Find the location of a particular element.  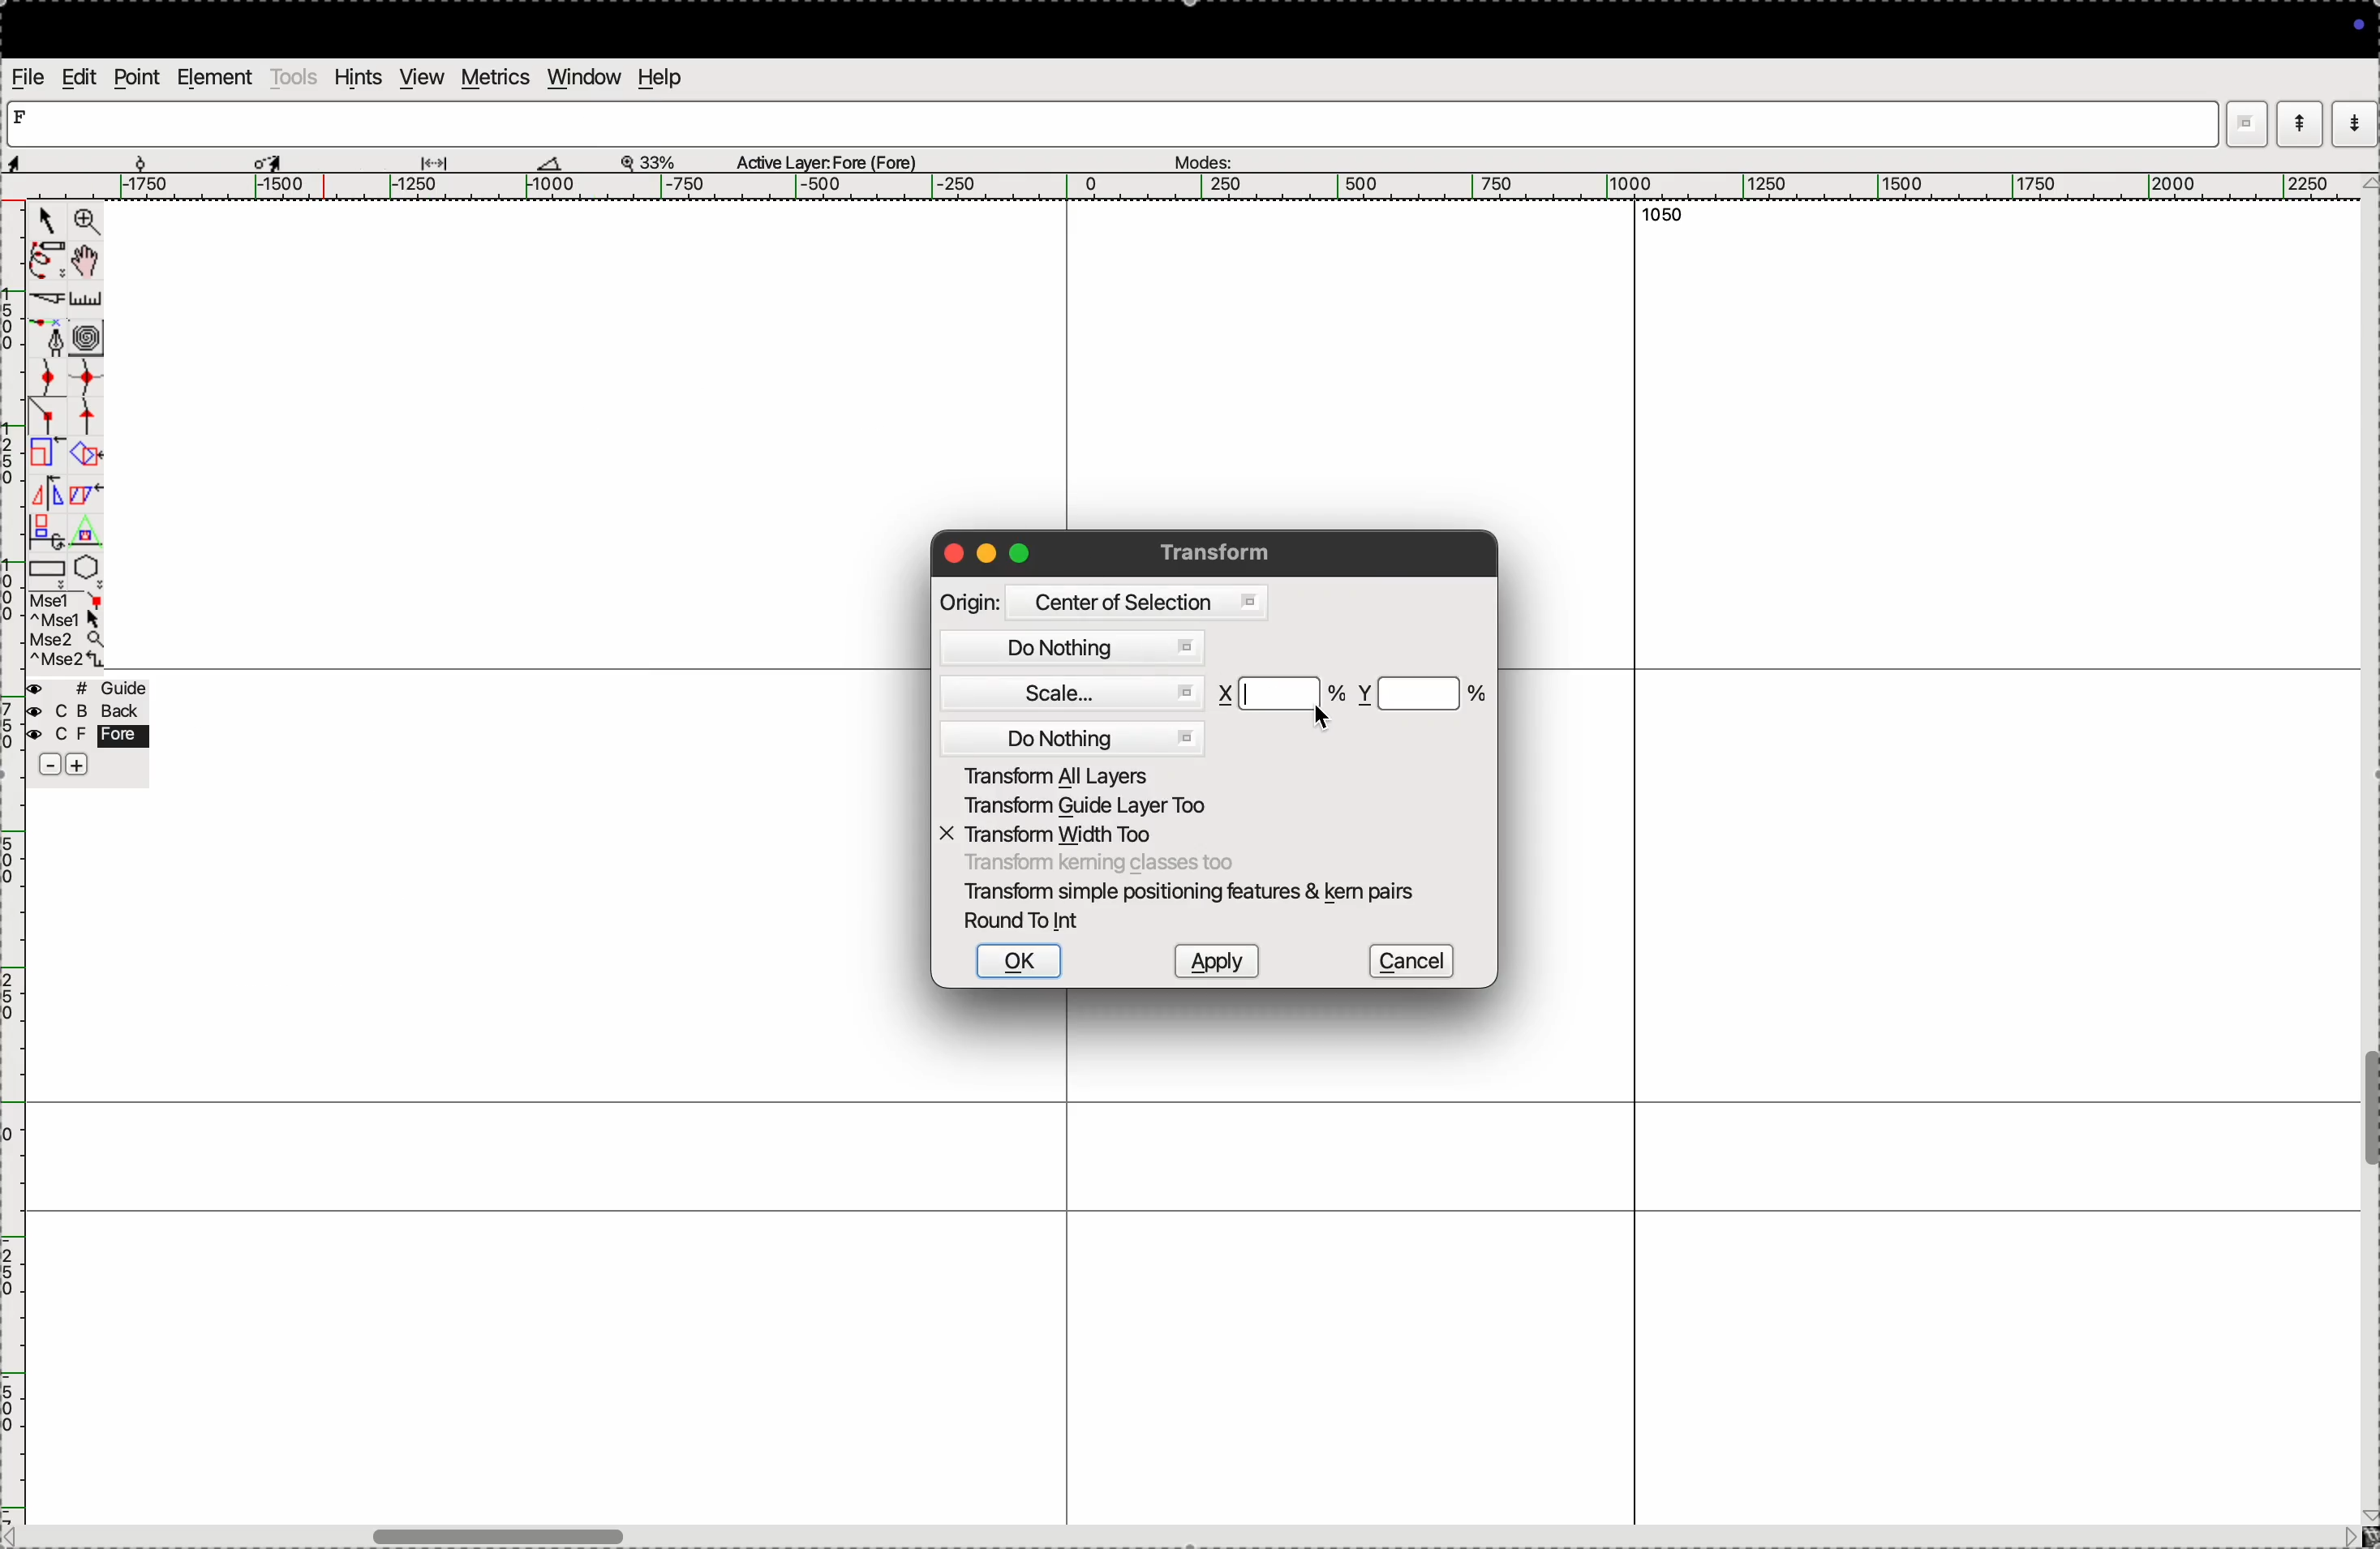

sbubtract is located at coordinates (41, 766).